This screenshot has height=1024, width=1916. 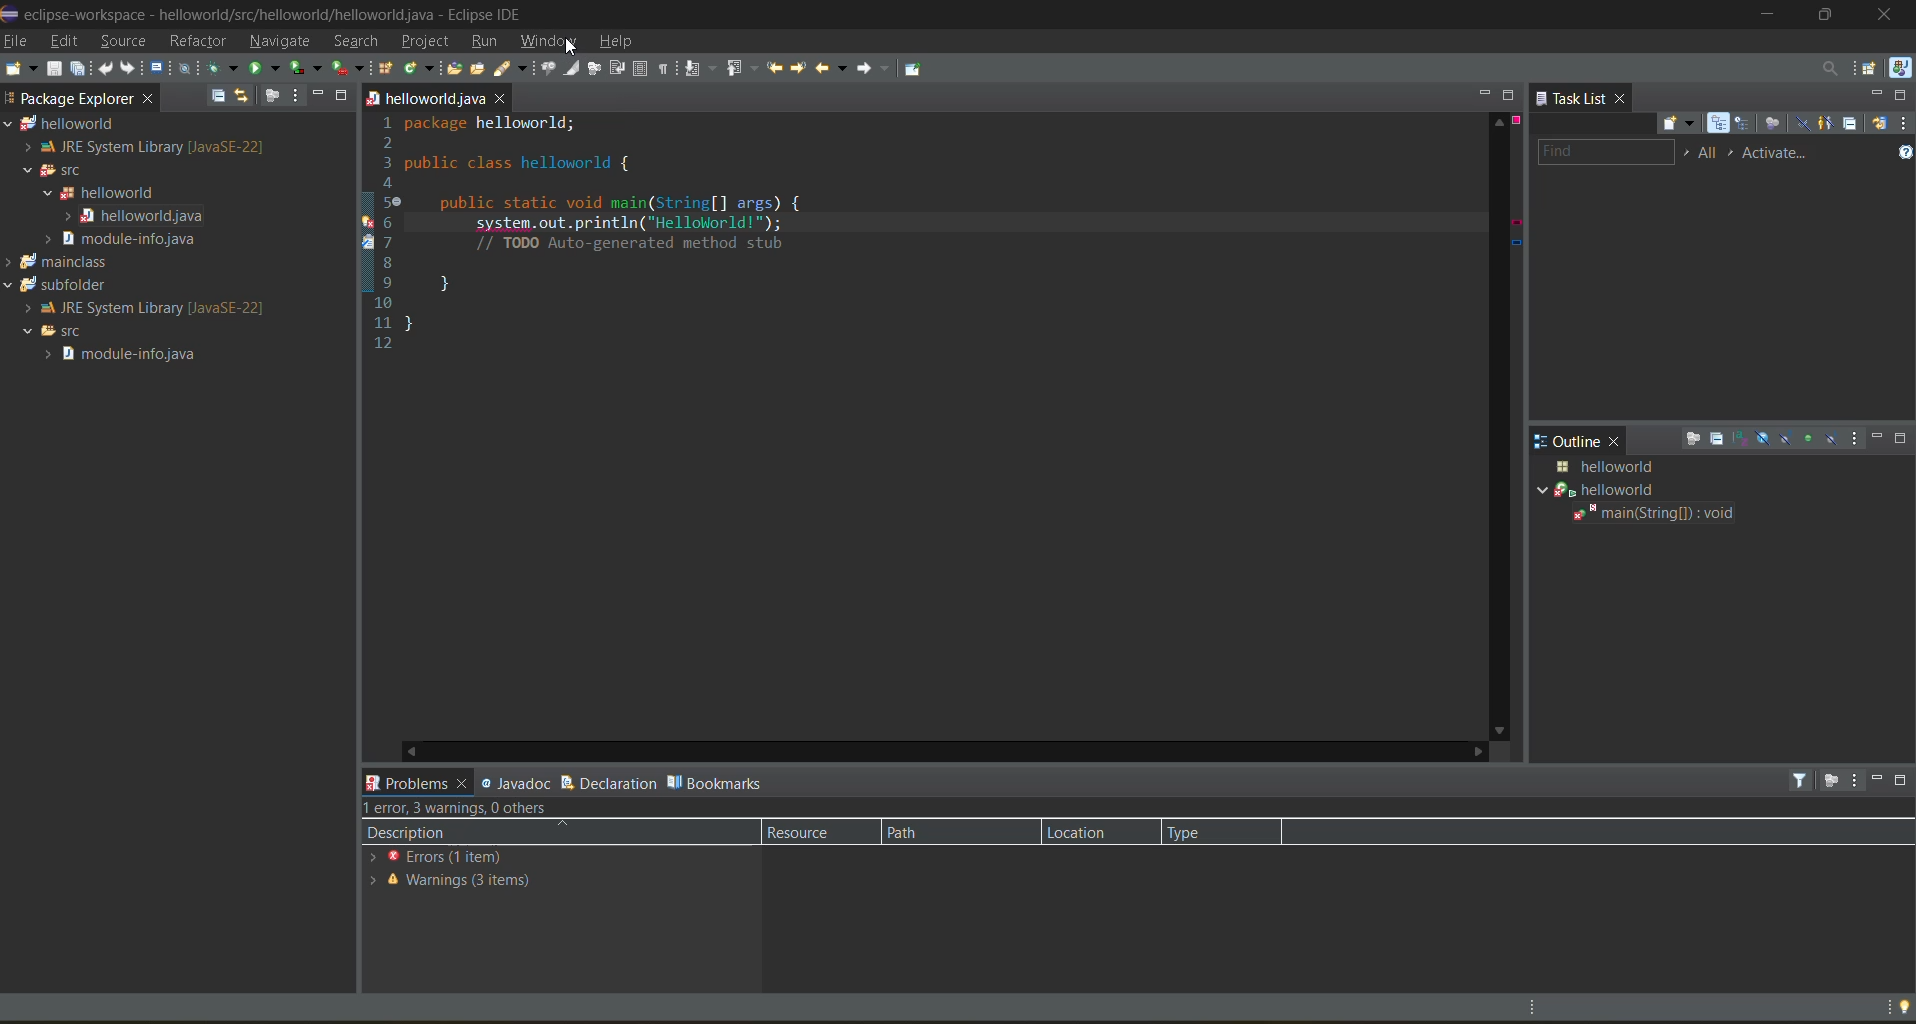 I want to click on close, so click(x=1618, y=440).